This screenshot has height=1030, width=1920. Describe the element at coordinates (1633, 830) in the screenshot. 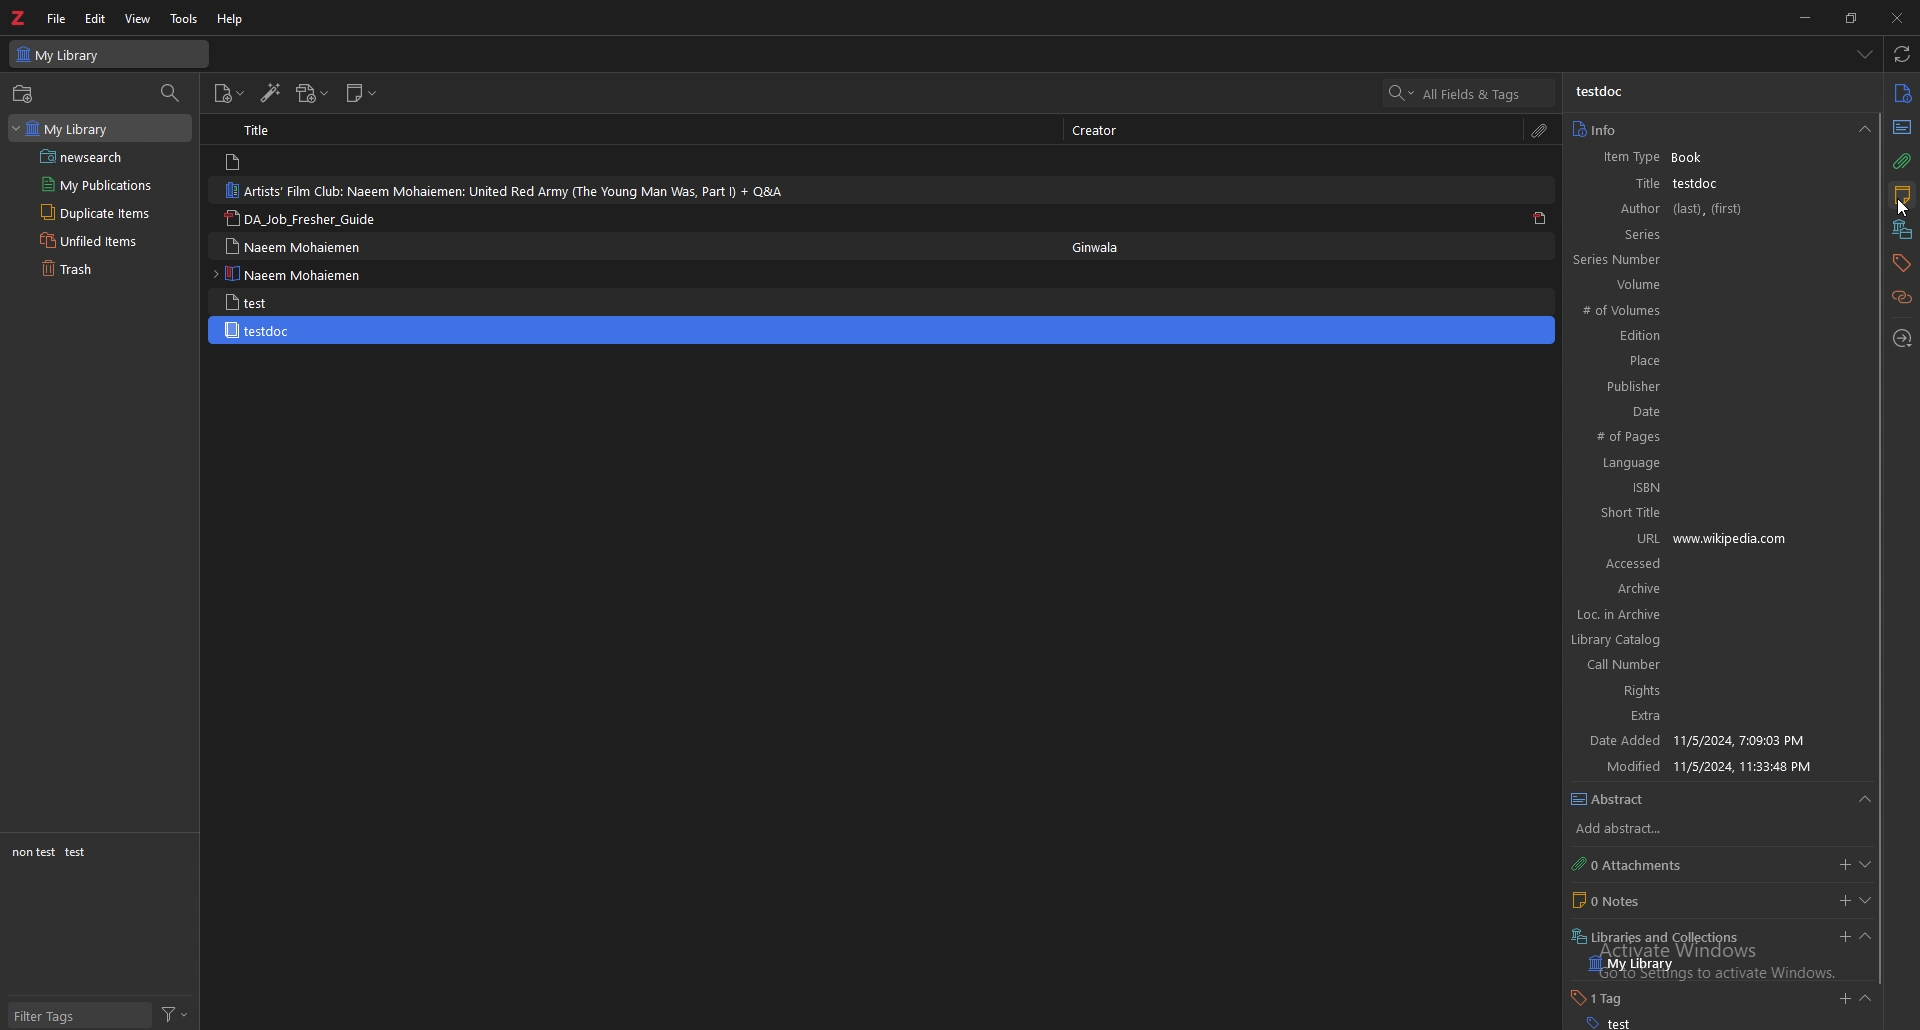

I see `add abstract...` at that location.